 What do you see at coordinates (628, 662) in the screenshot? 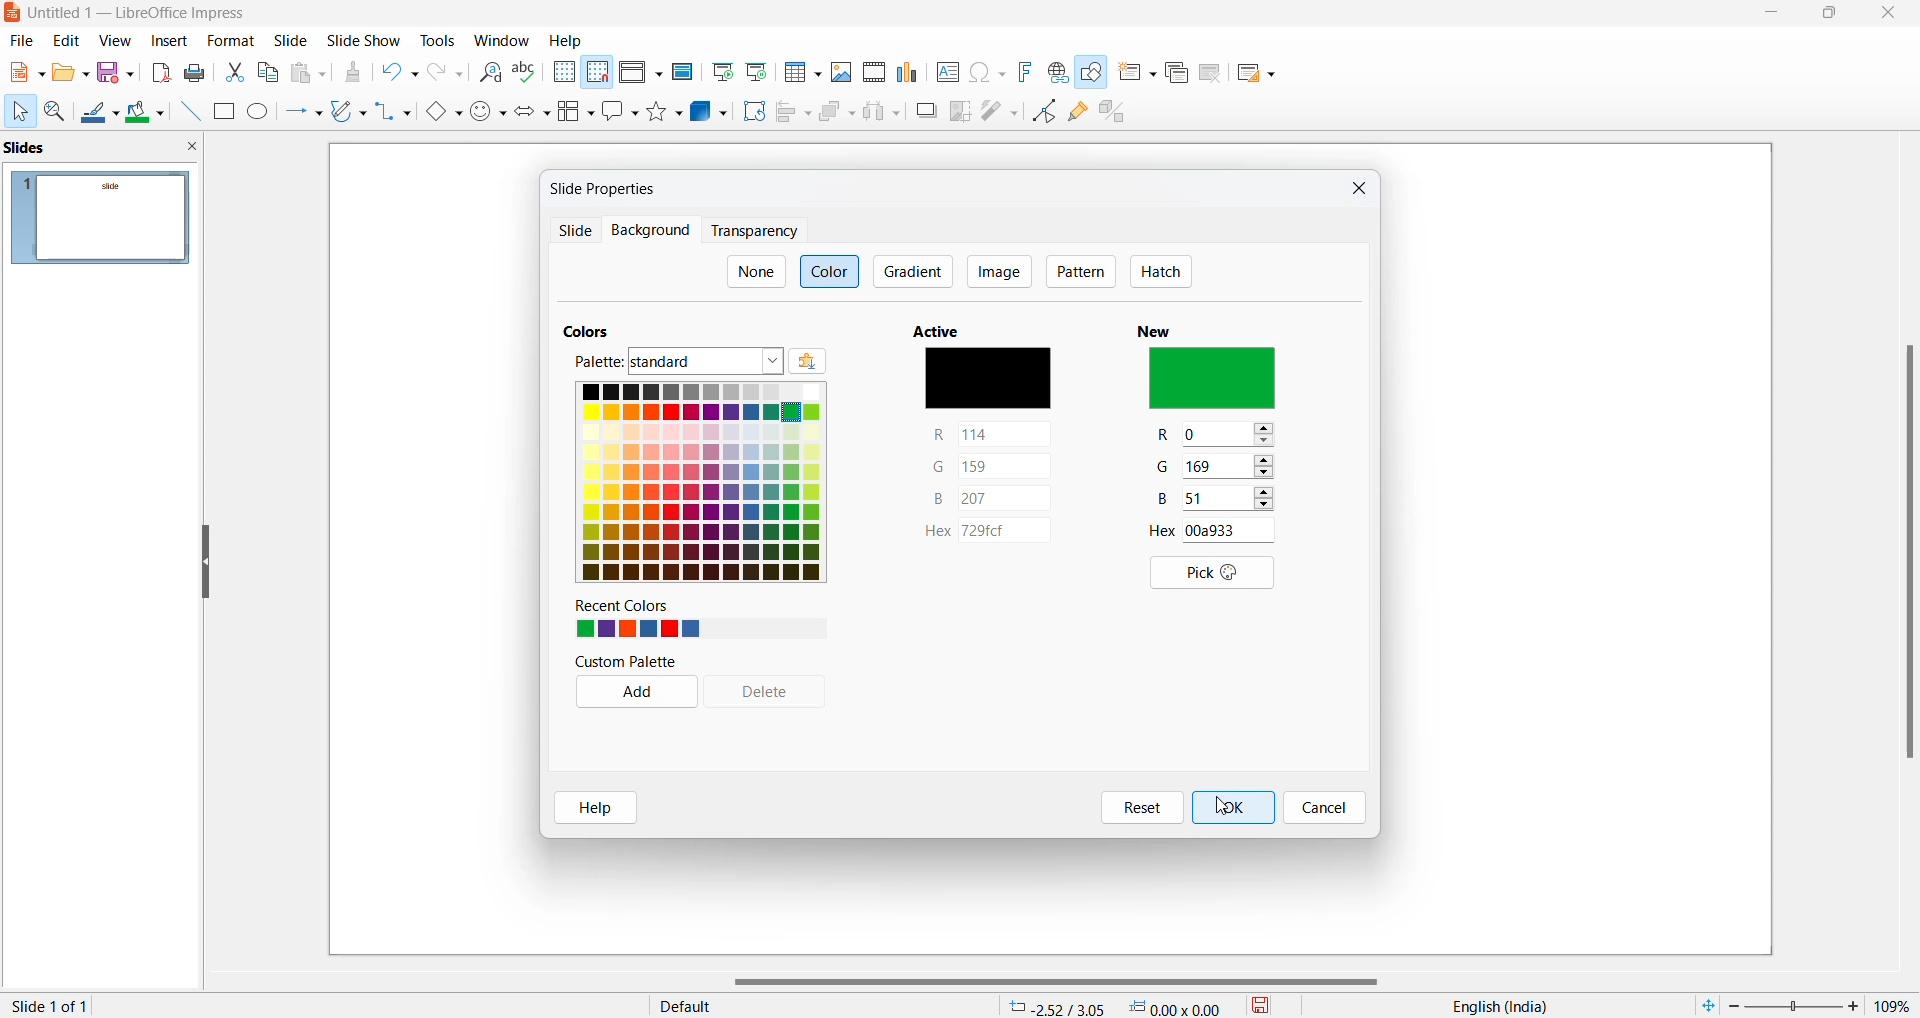
I see `custom palette heading` at bounding box center [628, 662].